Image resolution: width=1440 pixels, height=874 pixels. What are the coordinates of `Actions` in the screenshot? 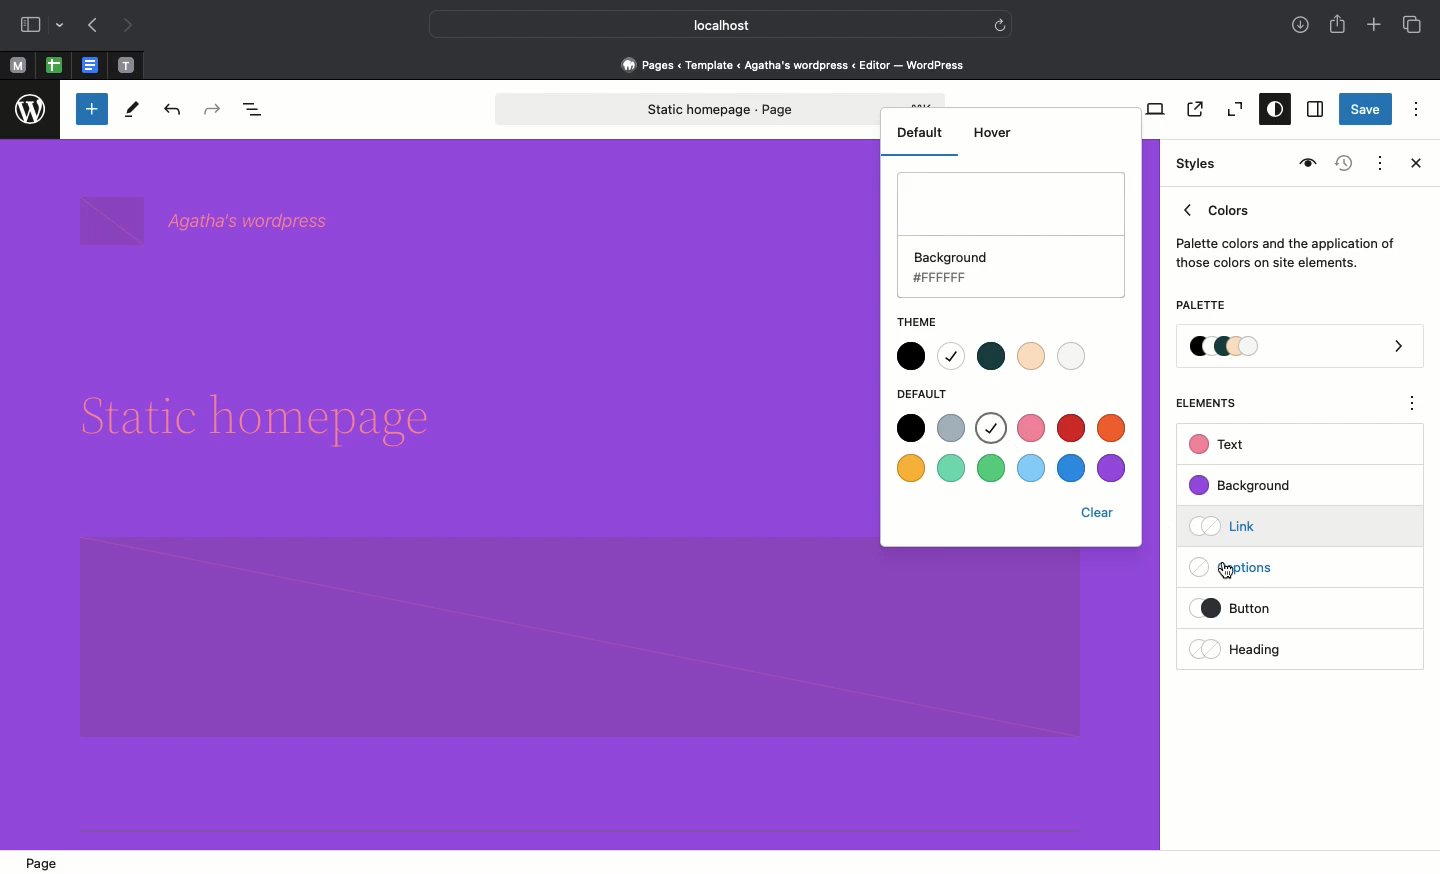 It's located at (1378, 161).